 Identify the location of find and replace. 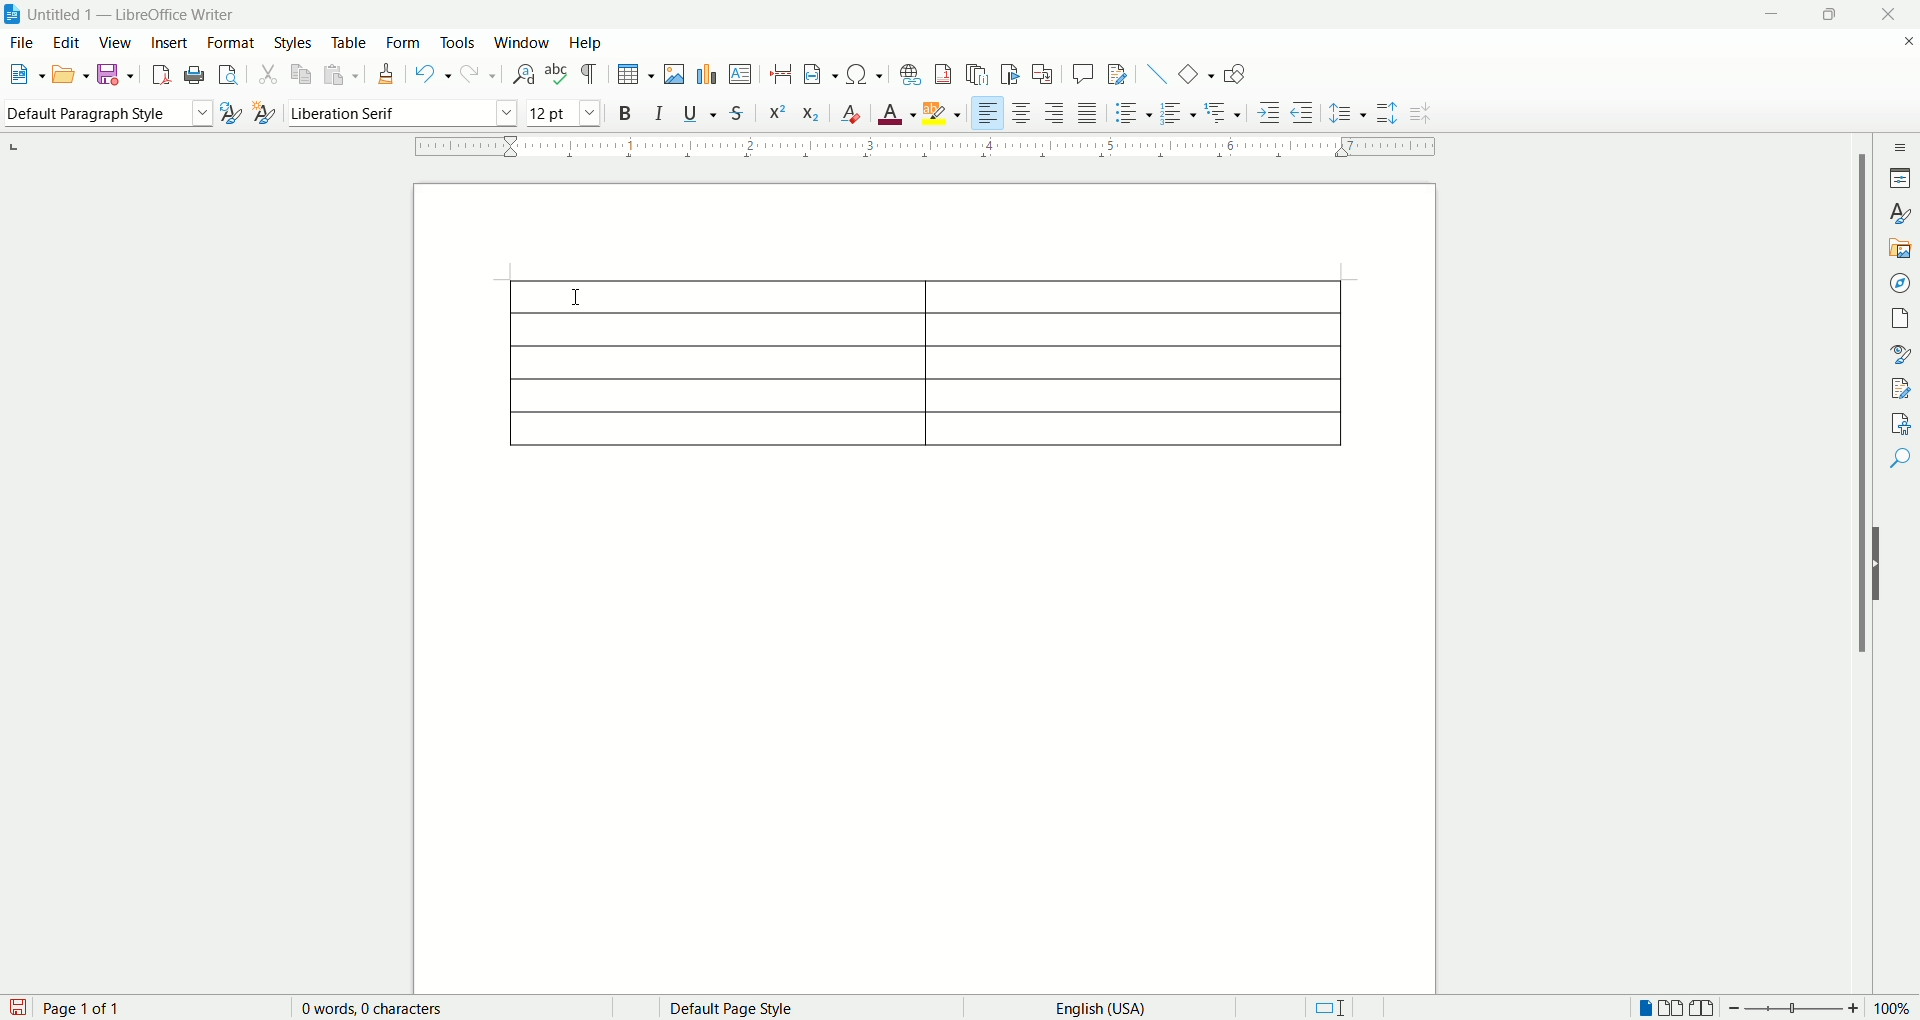
(526, 75).